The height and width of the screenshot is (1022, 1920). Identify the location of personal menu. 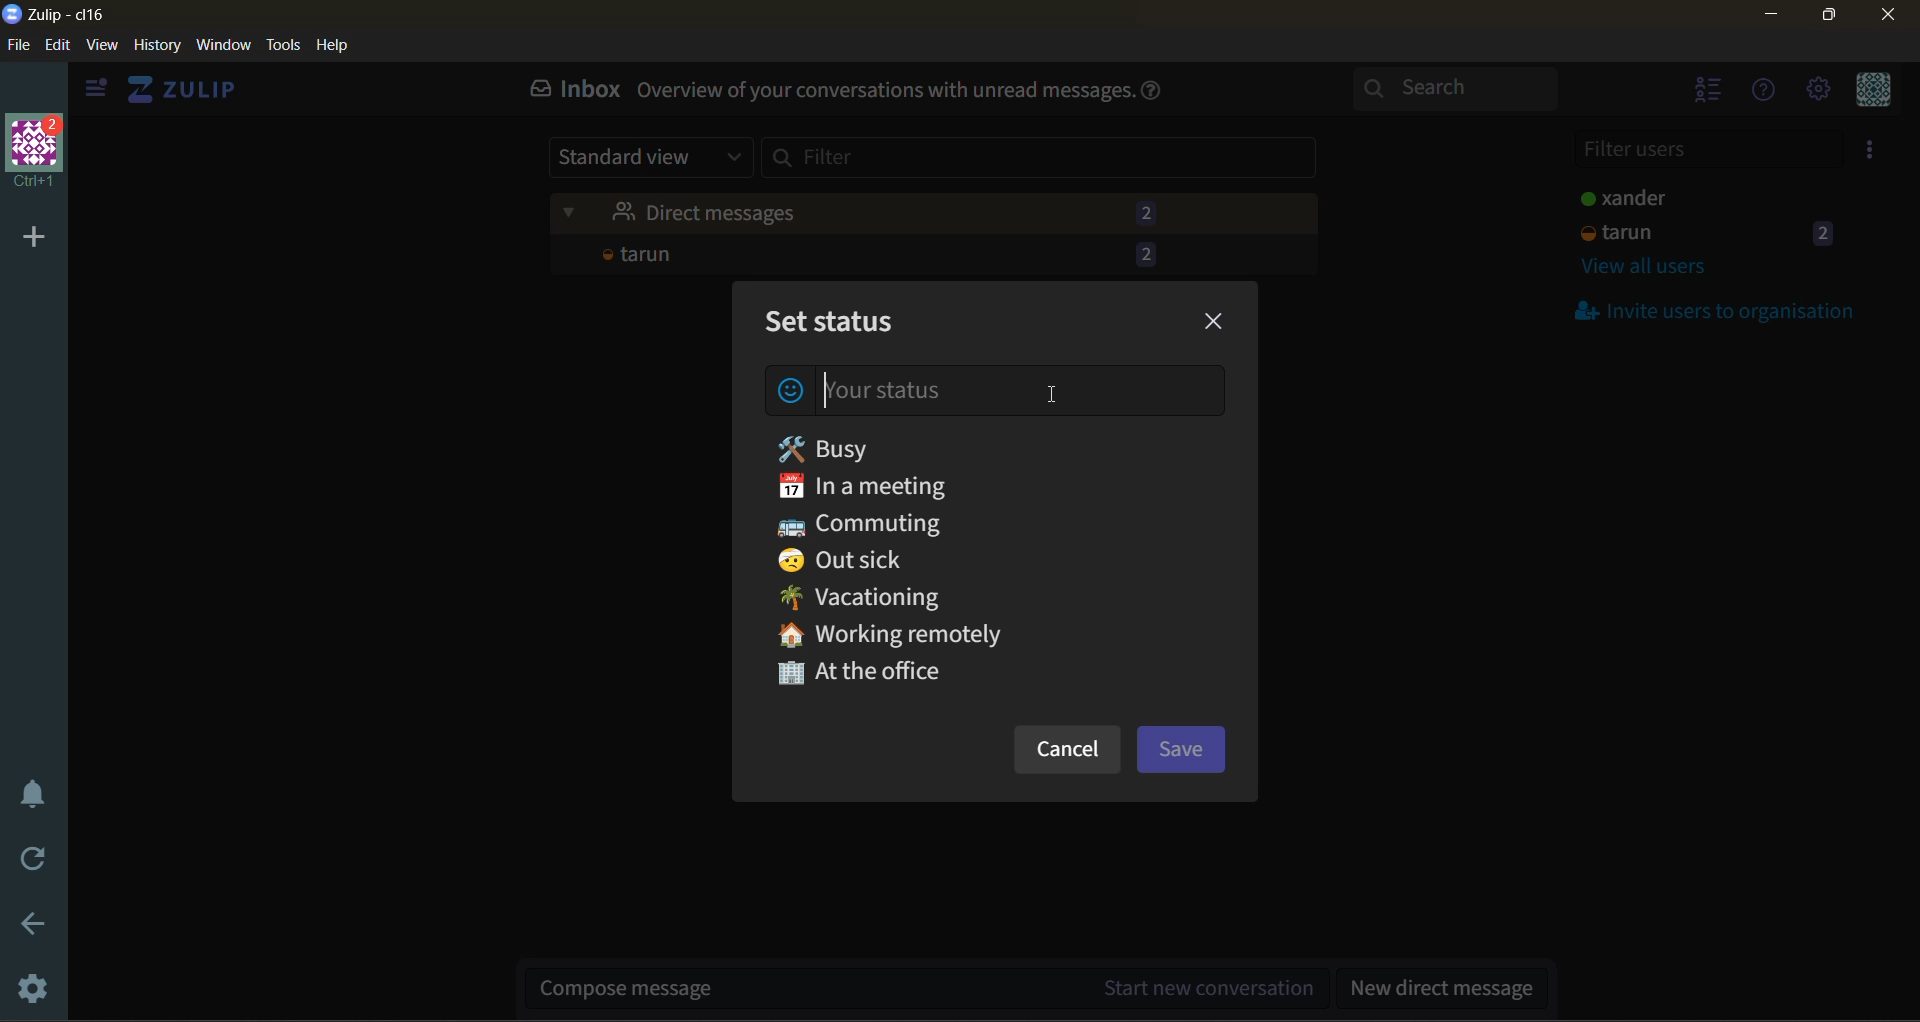
(1872, 93).